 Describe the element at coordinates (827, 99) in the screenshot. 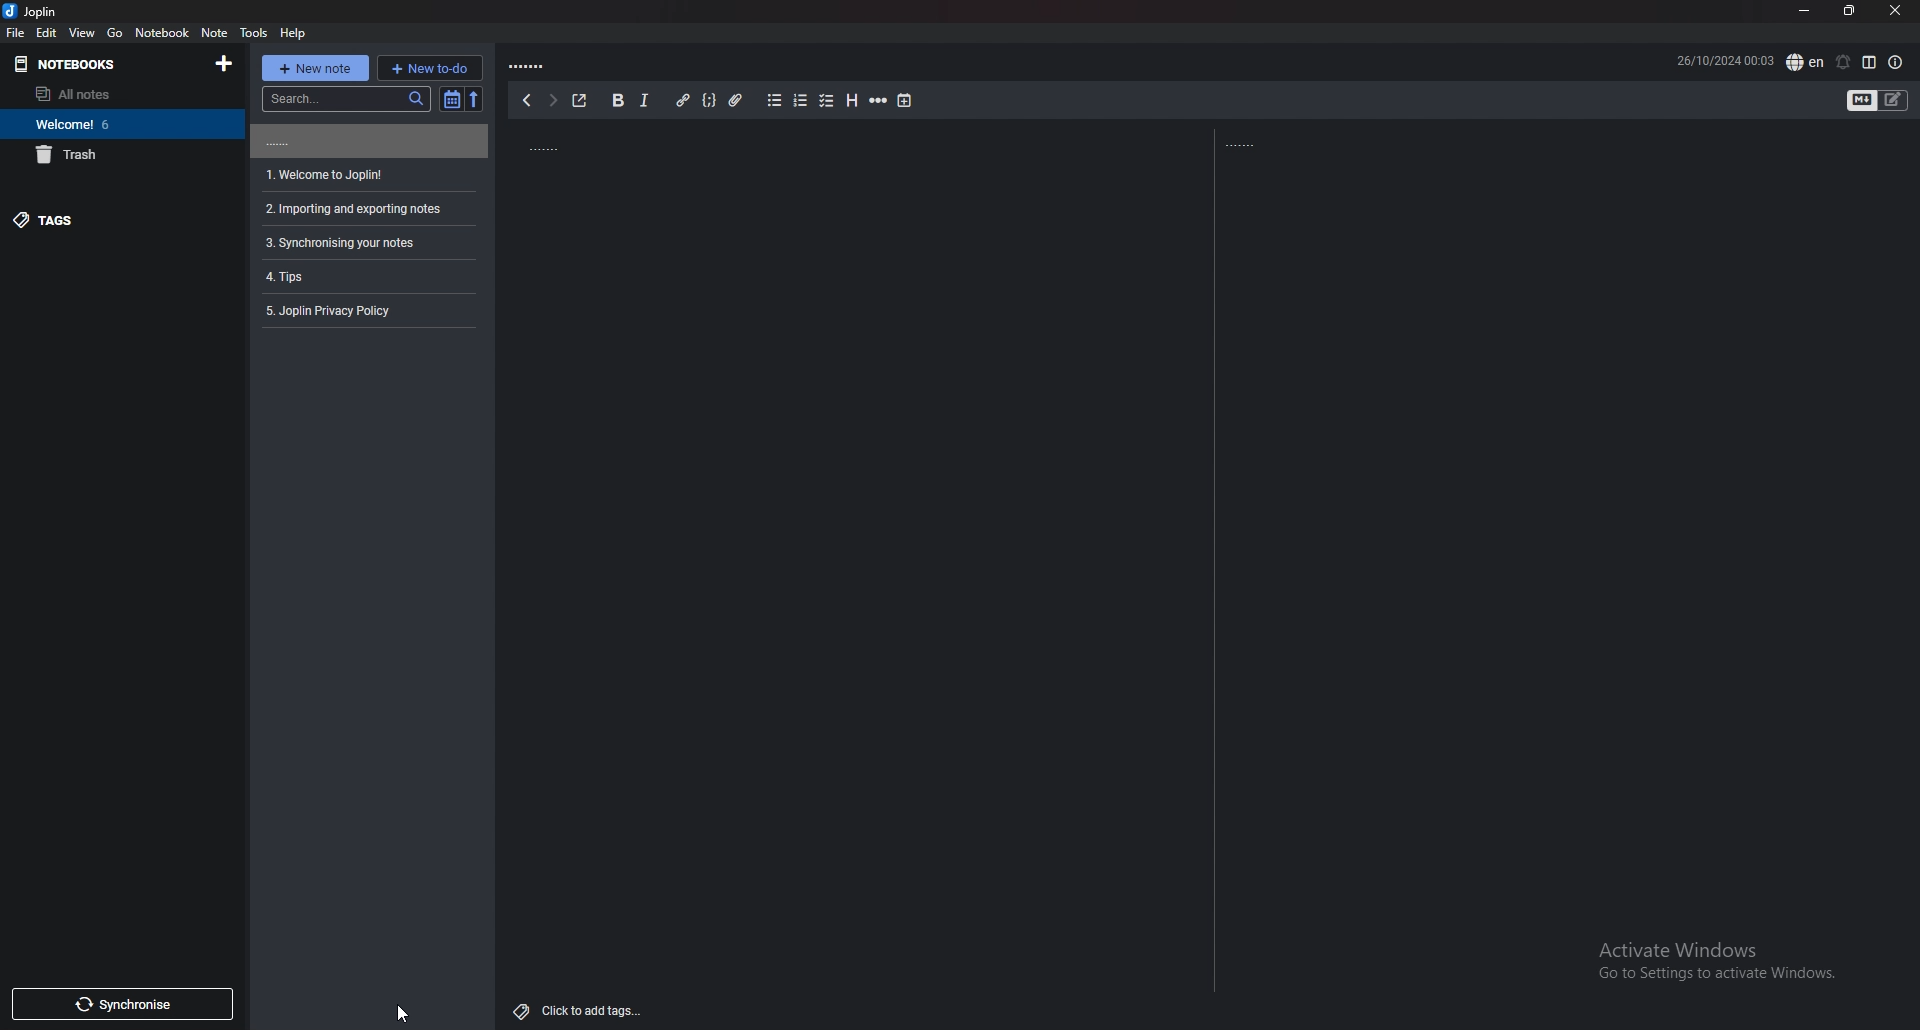

I see `checkbox` at that location.